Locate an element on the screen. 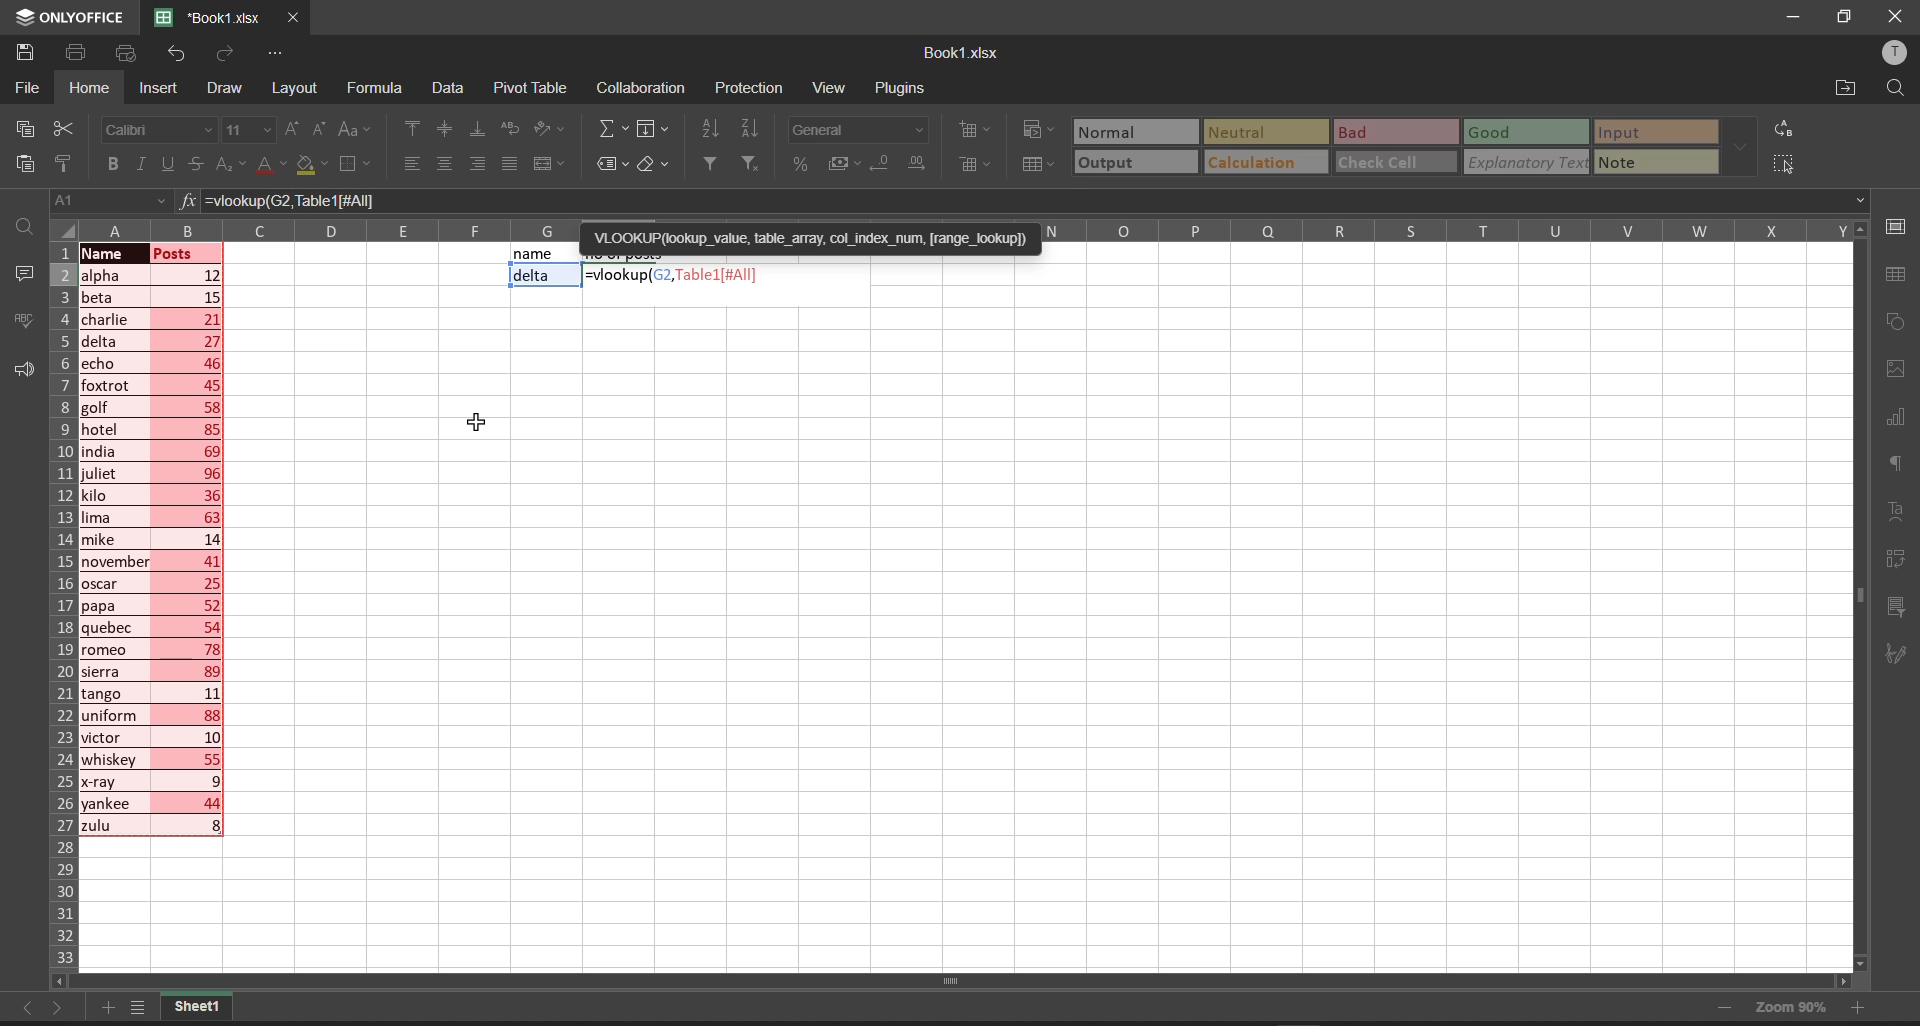  data is located at coordinates (448, 88).